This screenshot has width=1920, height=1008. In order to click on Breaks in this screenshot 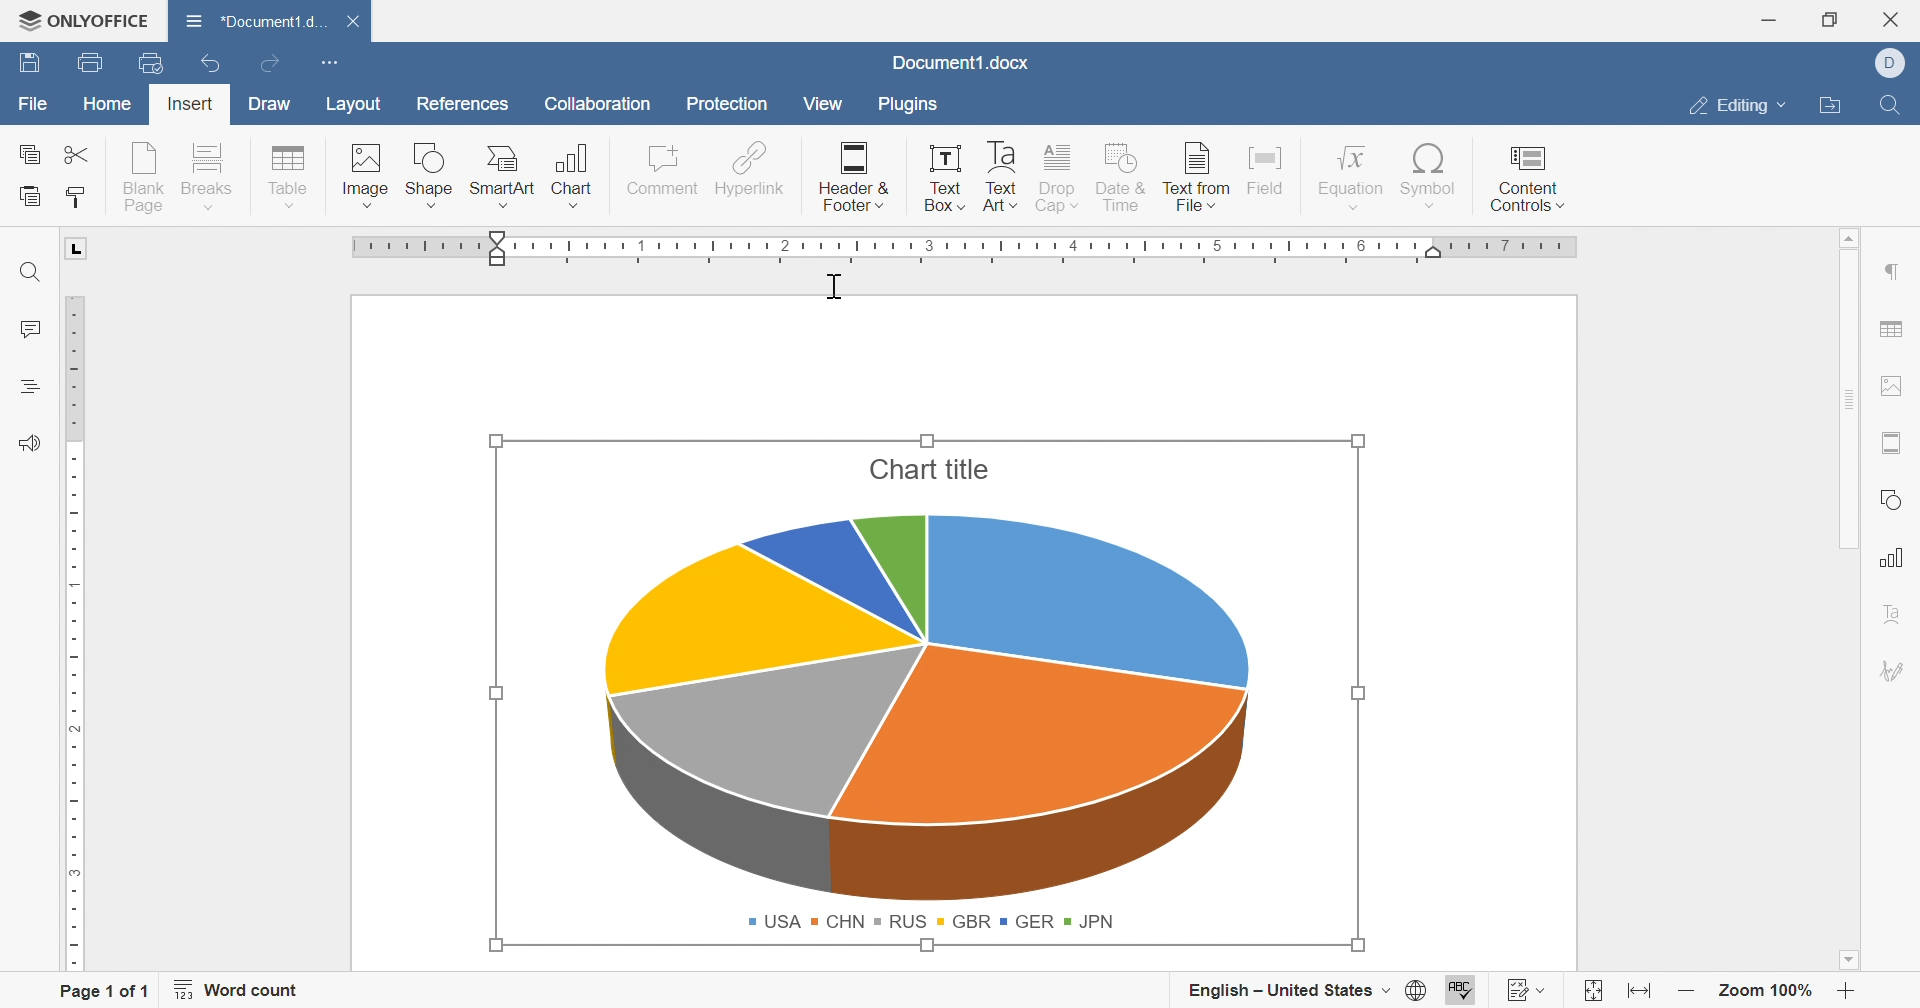, I will do `click(208, 175)`.